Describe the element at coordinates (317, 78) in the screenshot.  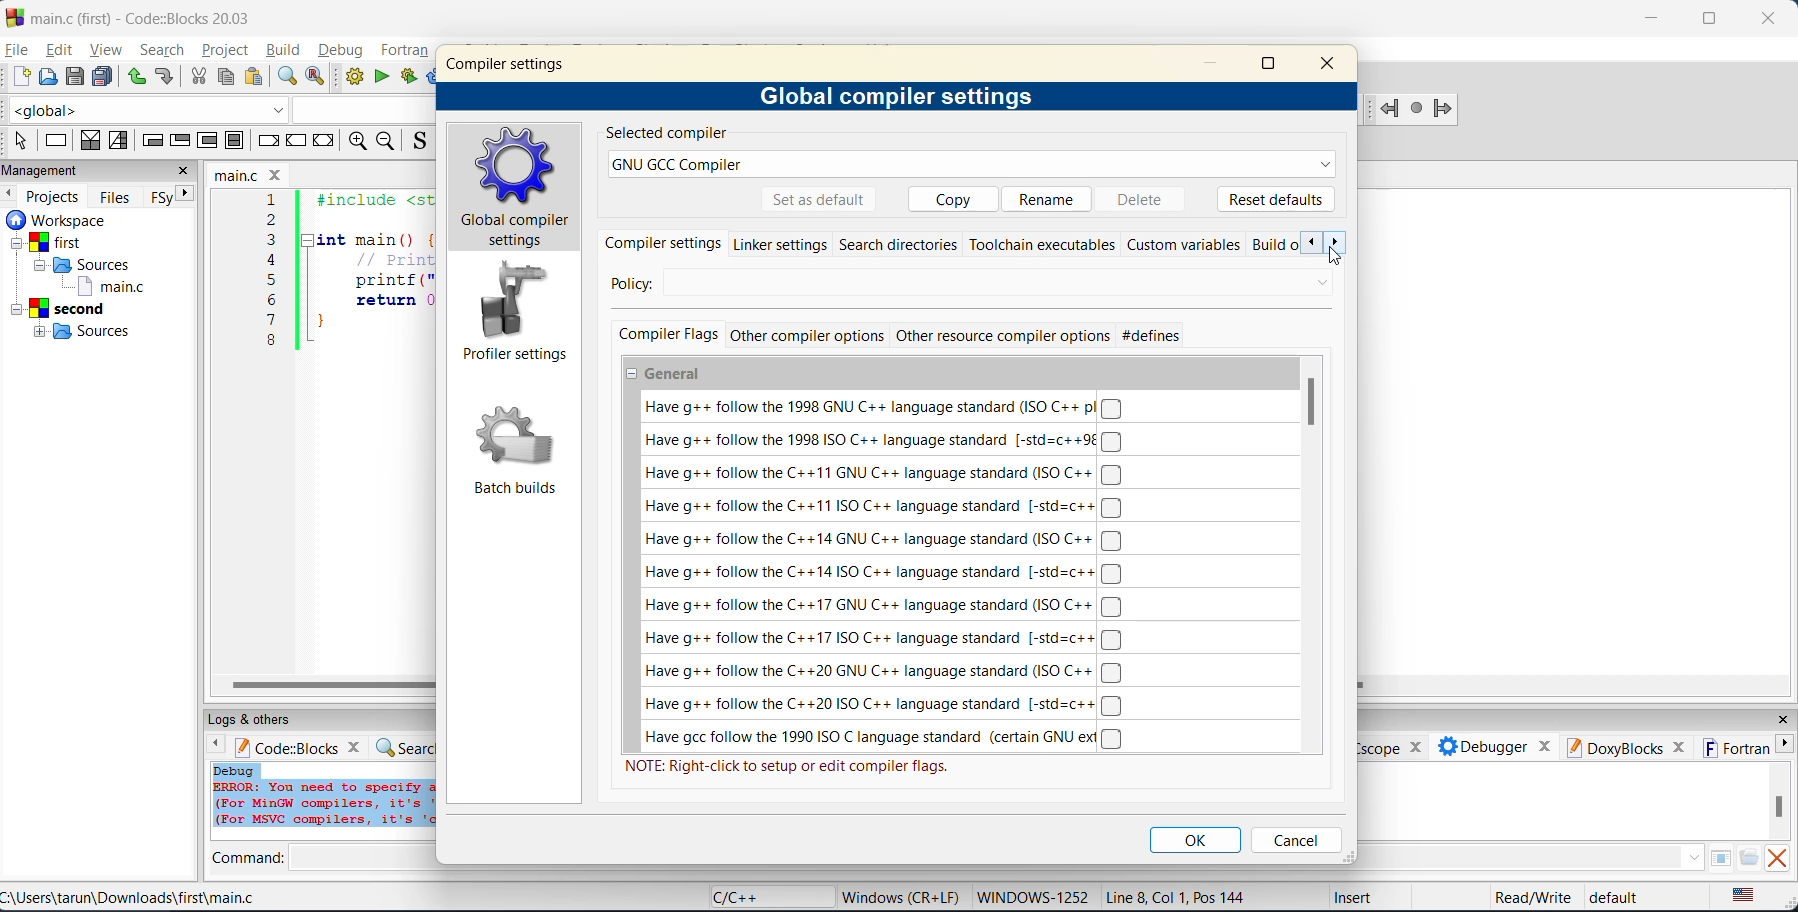
I see `replace` at that location.